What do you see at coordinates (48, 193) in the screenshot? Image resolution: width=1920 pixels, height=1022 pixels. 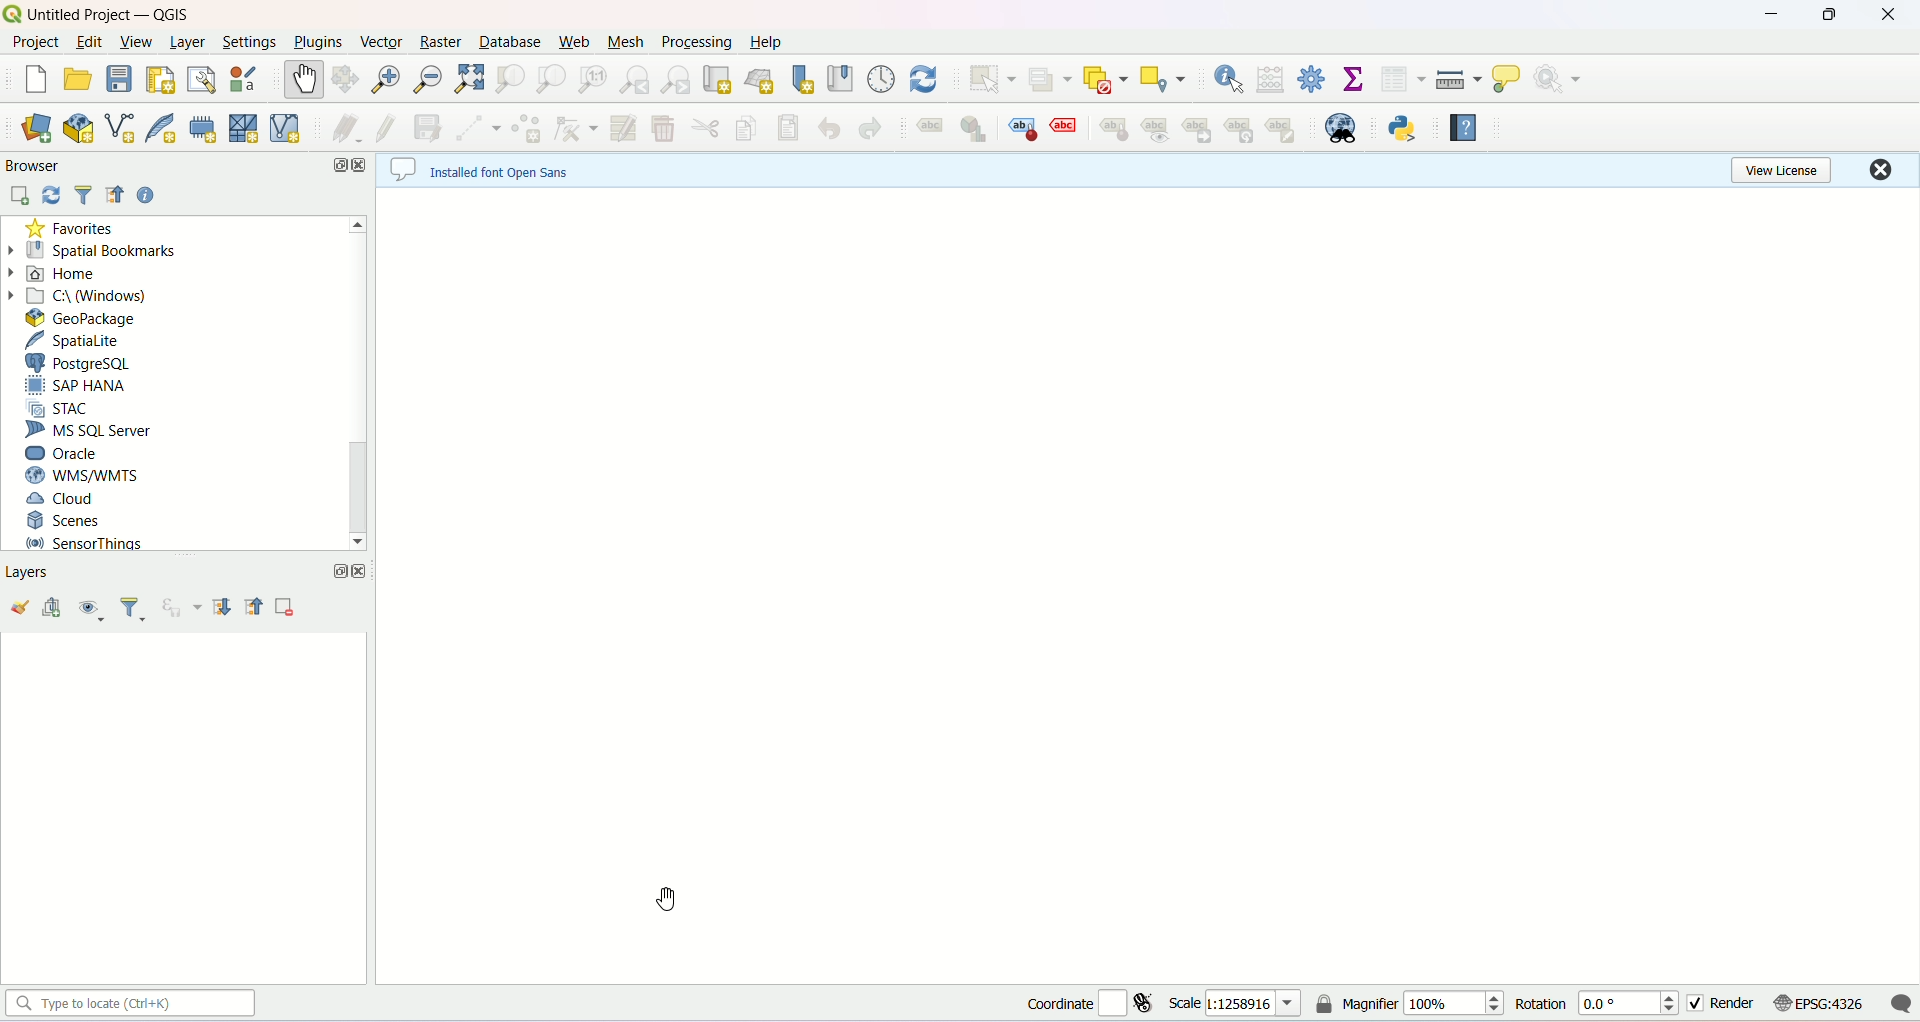 I see `refresh` at bounding box center [48, 193].